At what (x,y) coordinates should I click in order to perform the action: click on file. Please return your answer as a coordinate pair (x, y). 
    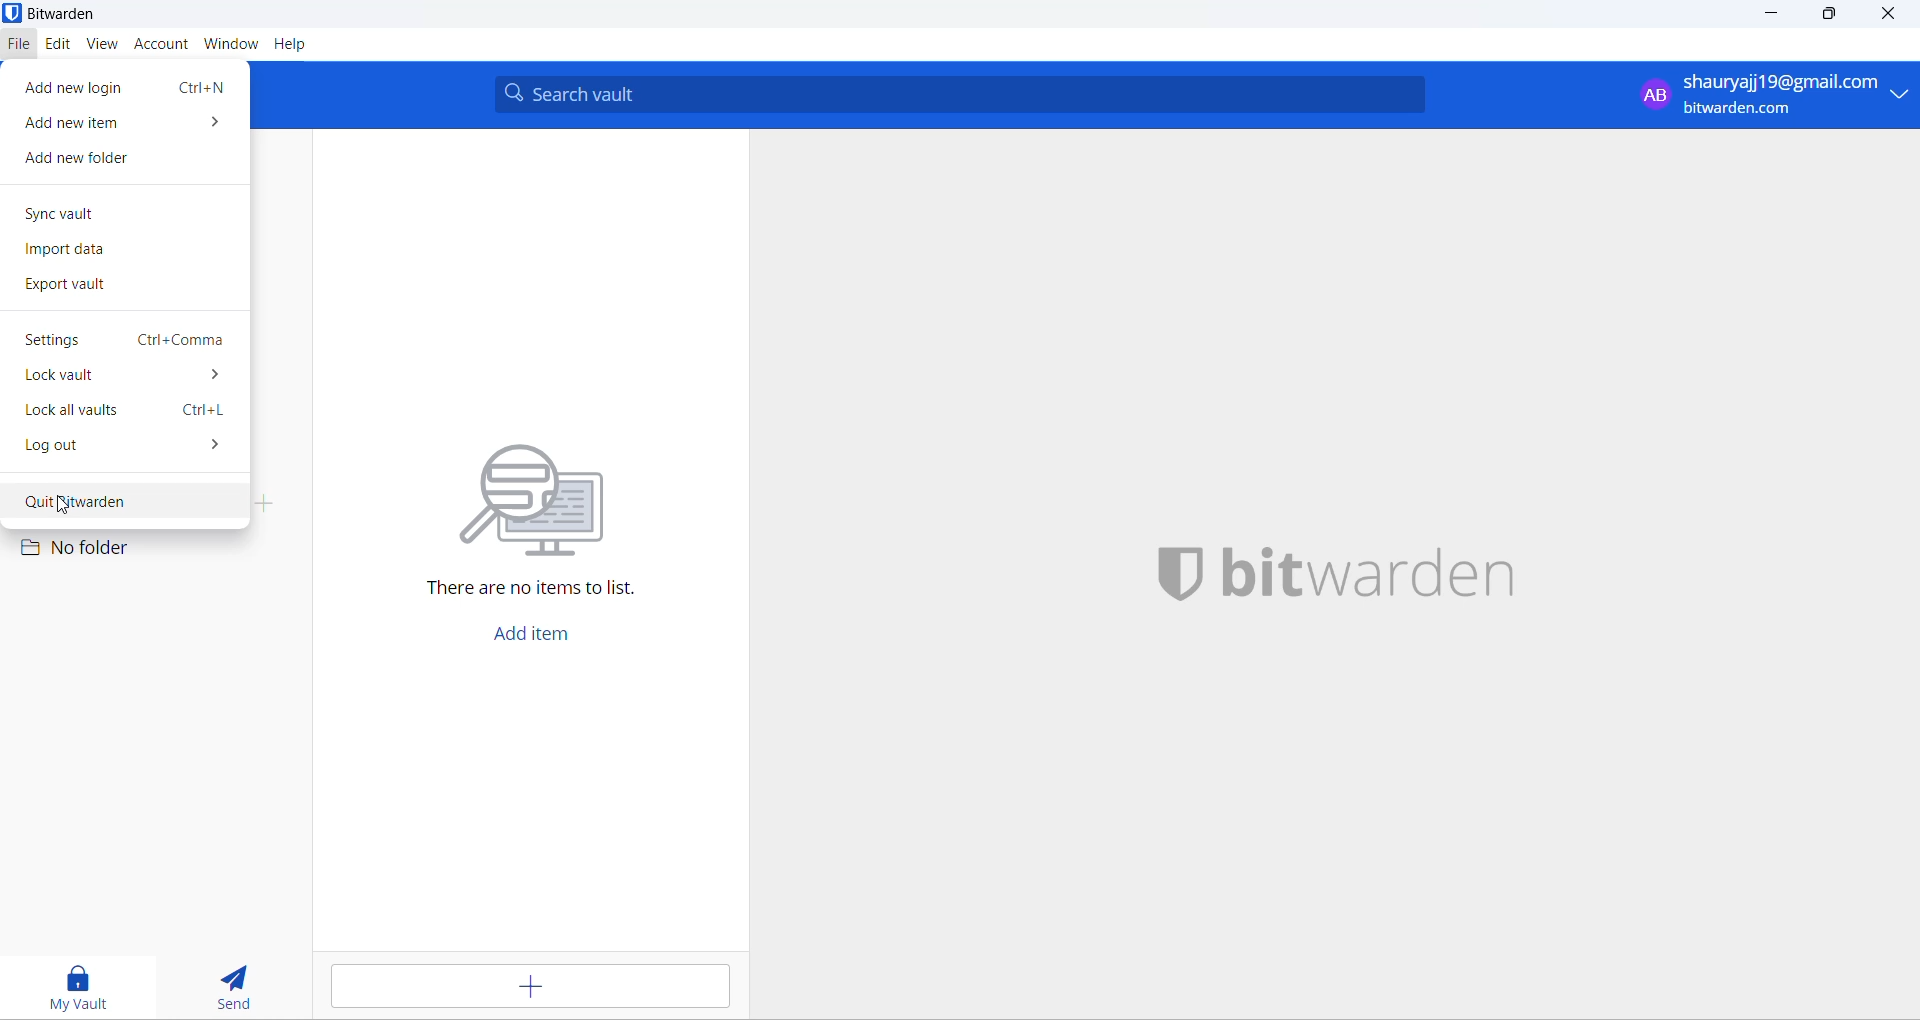
    Looking at the image, I should click on (17, 47).